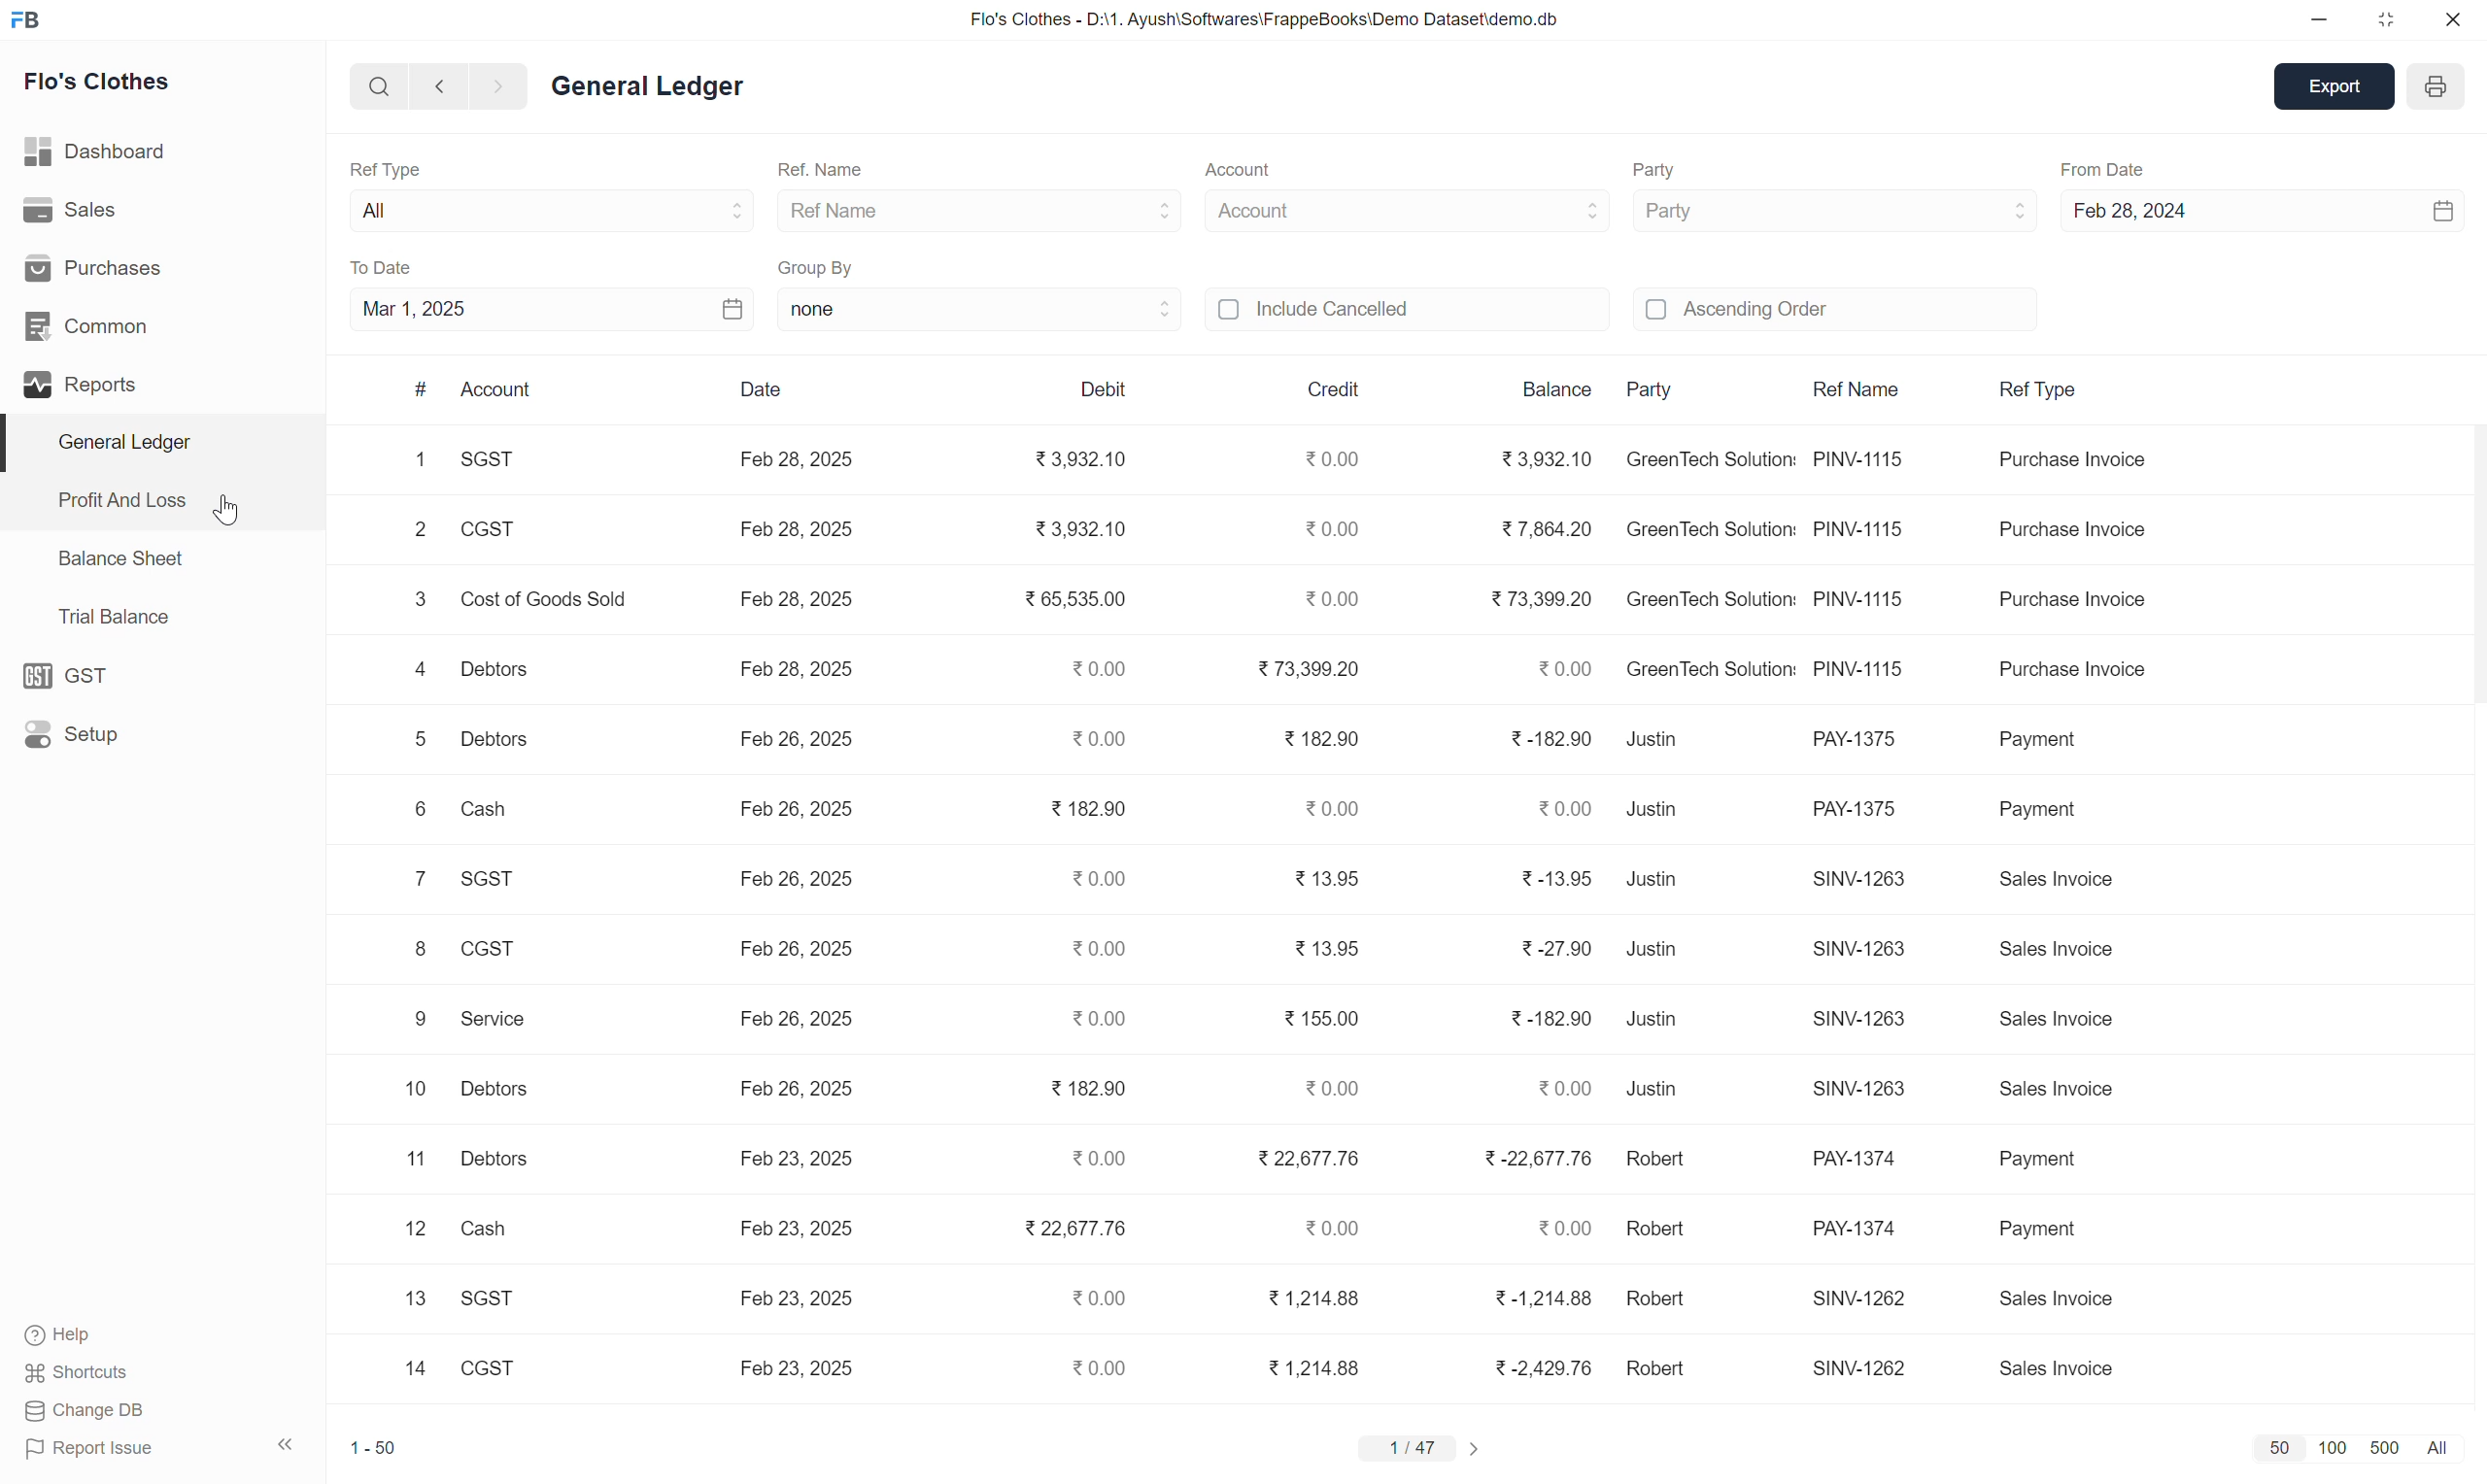  I want to click on Common, so click(99, 328).